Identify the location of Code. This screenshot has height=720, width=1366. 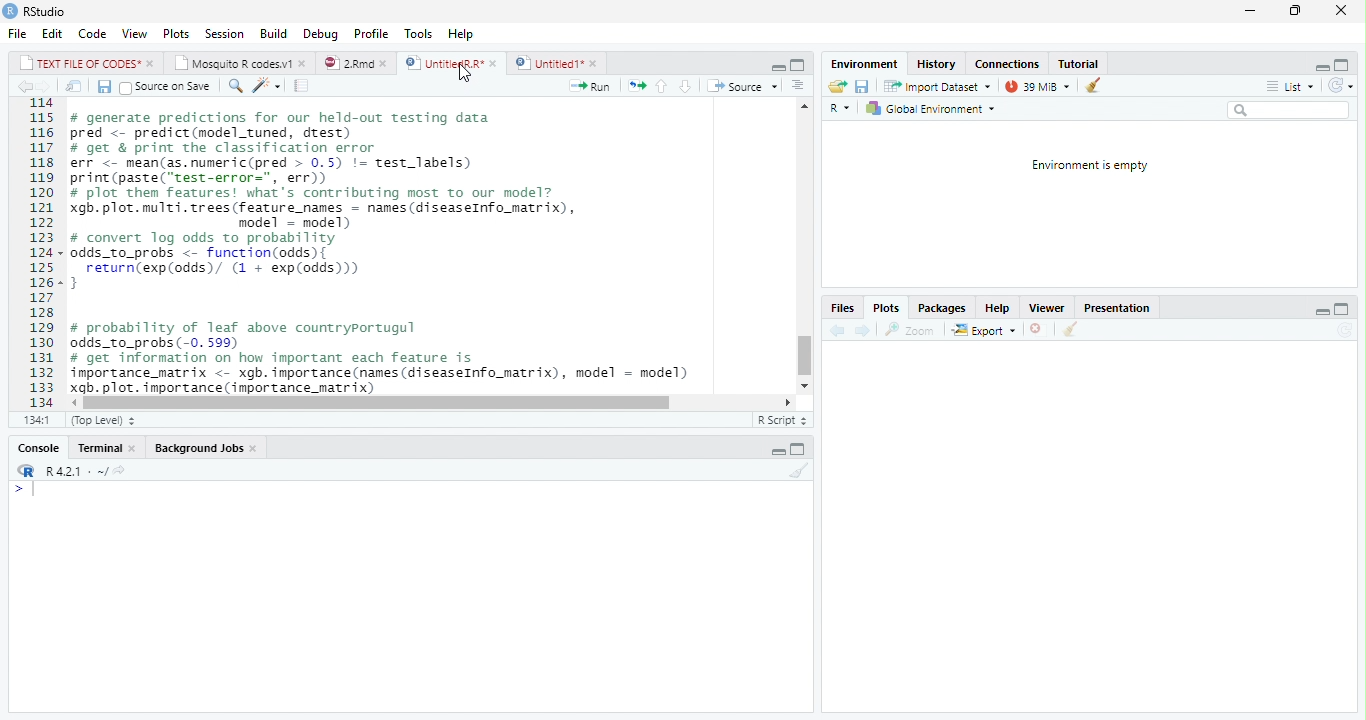
(90, 34).